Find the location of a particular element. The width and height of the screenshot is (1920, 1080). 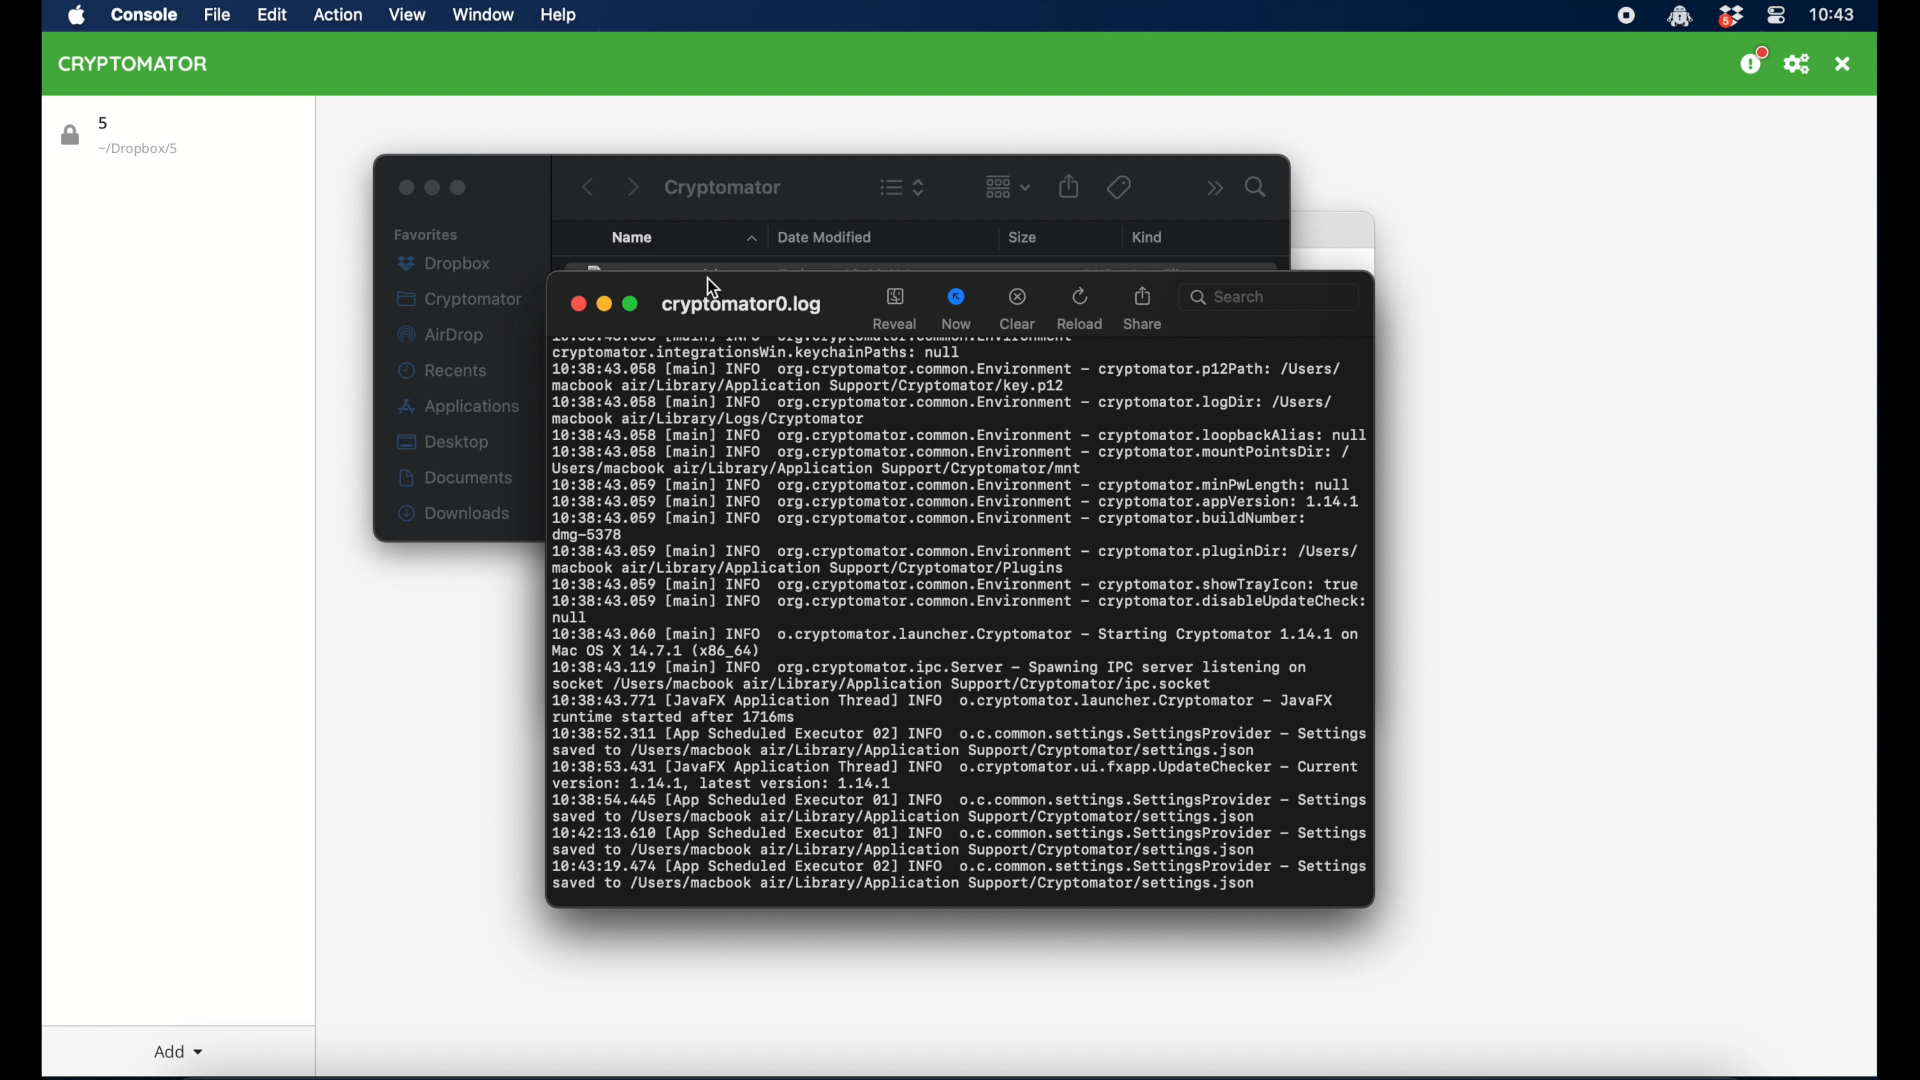

reload is located at coordinates (1080, 295).